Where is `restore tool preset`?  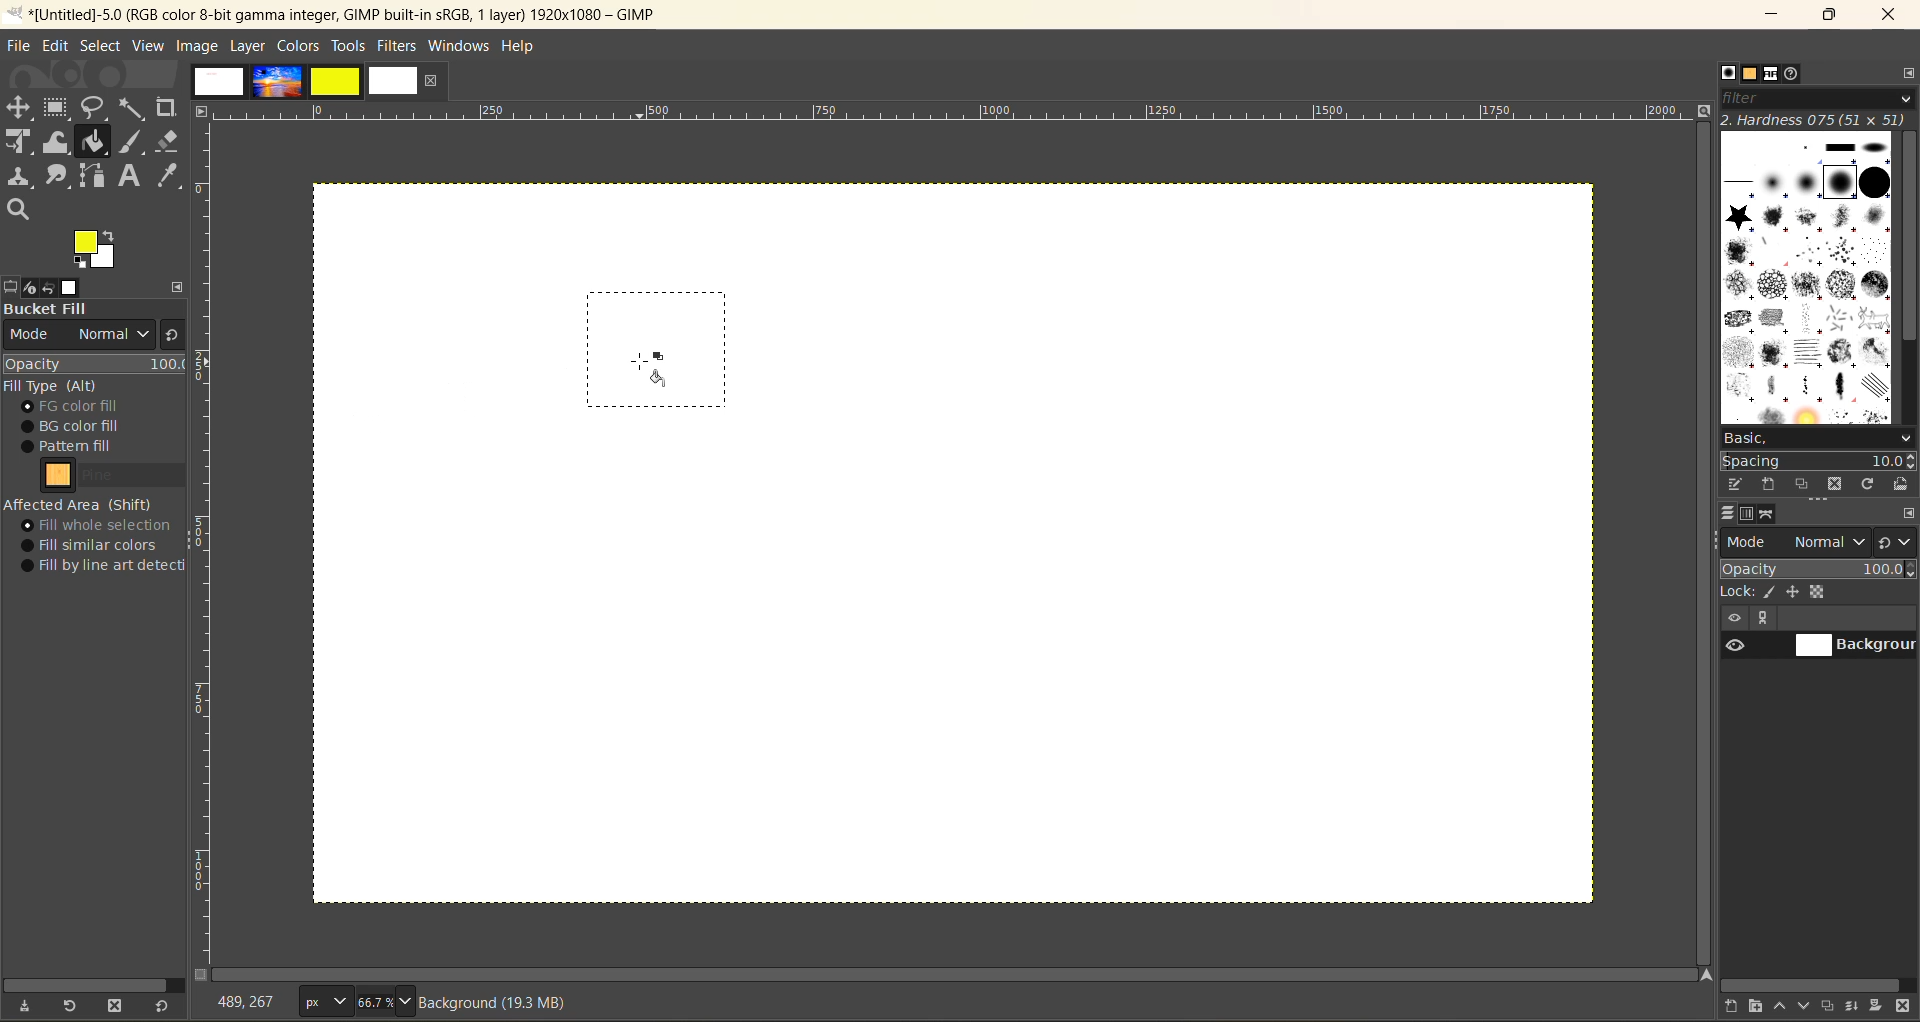 restore tool preset is located at coordinates (72, 1007).